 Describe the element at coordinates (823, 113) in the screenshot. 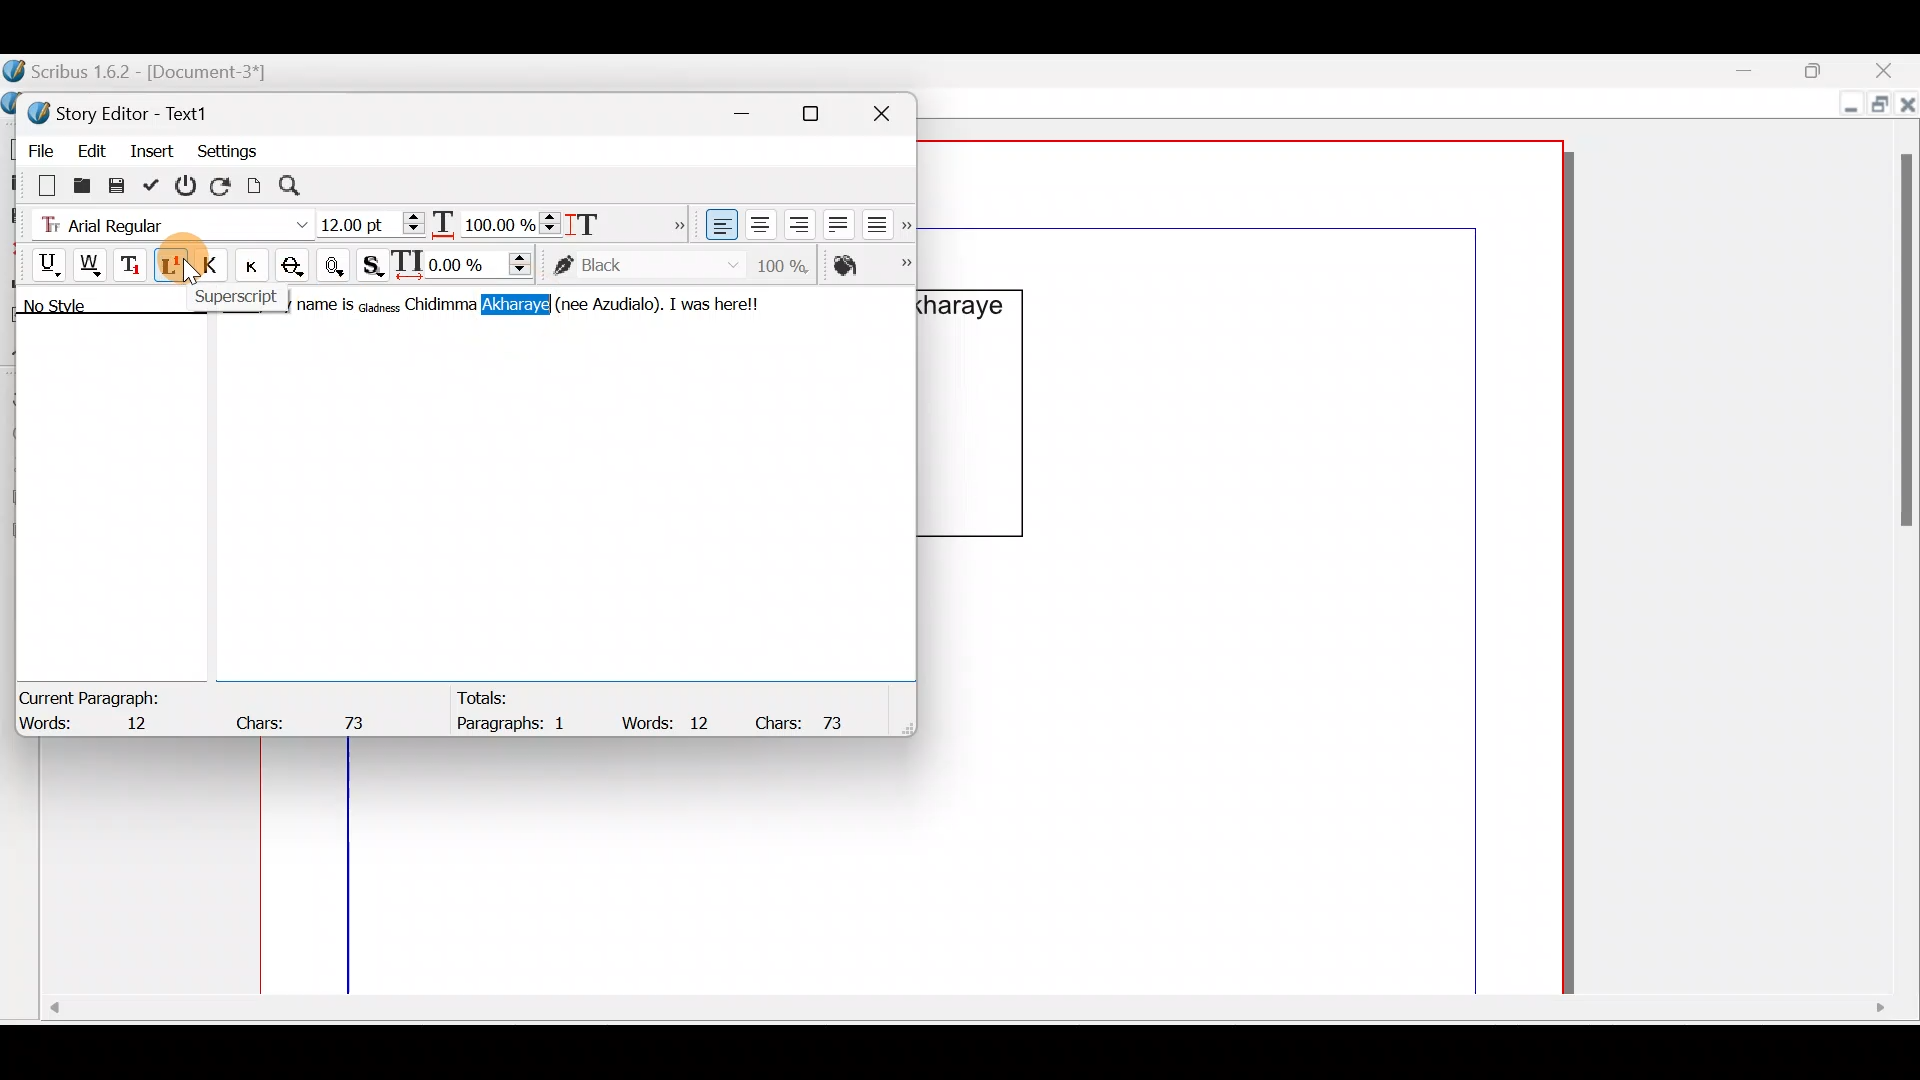

I see `Maximize` at that location.